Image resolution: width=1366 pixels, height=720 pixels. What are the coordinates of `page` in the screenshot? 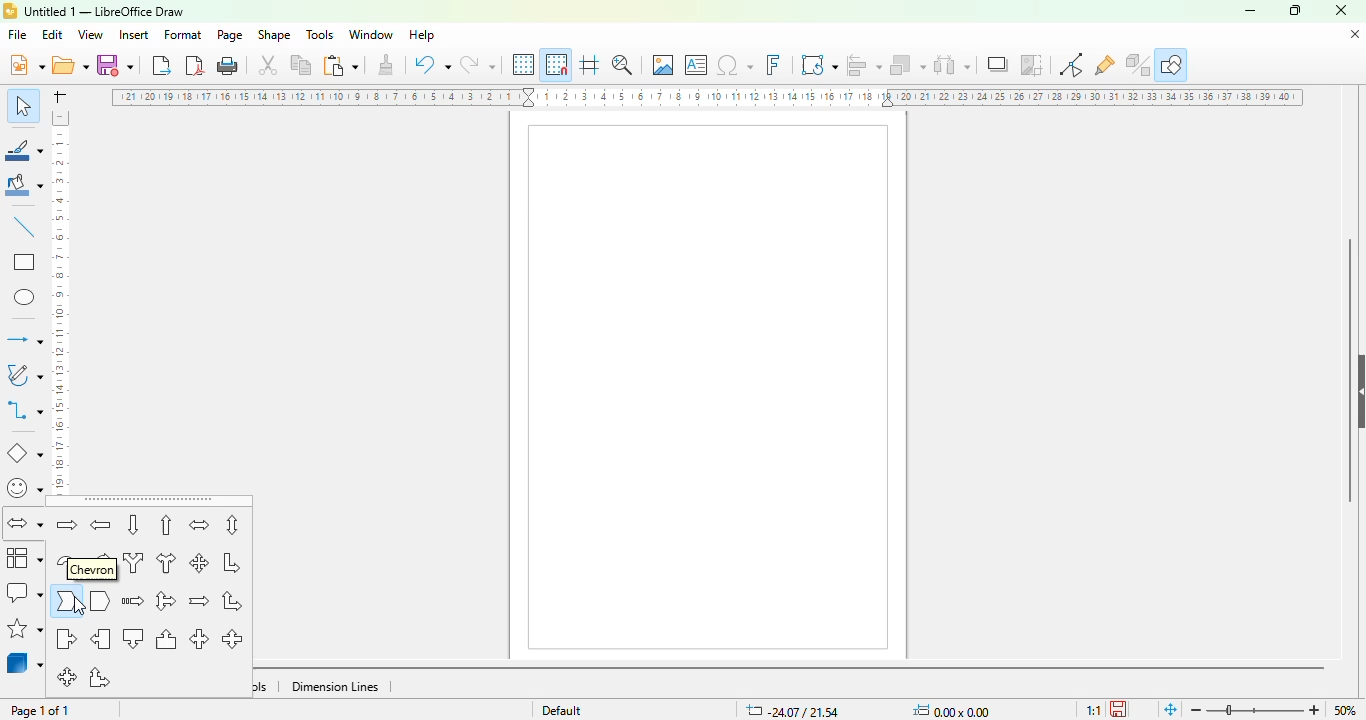 It's located at (229, 35).